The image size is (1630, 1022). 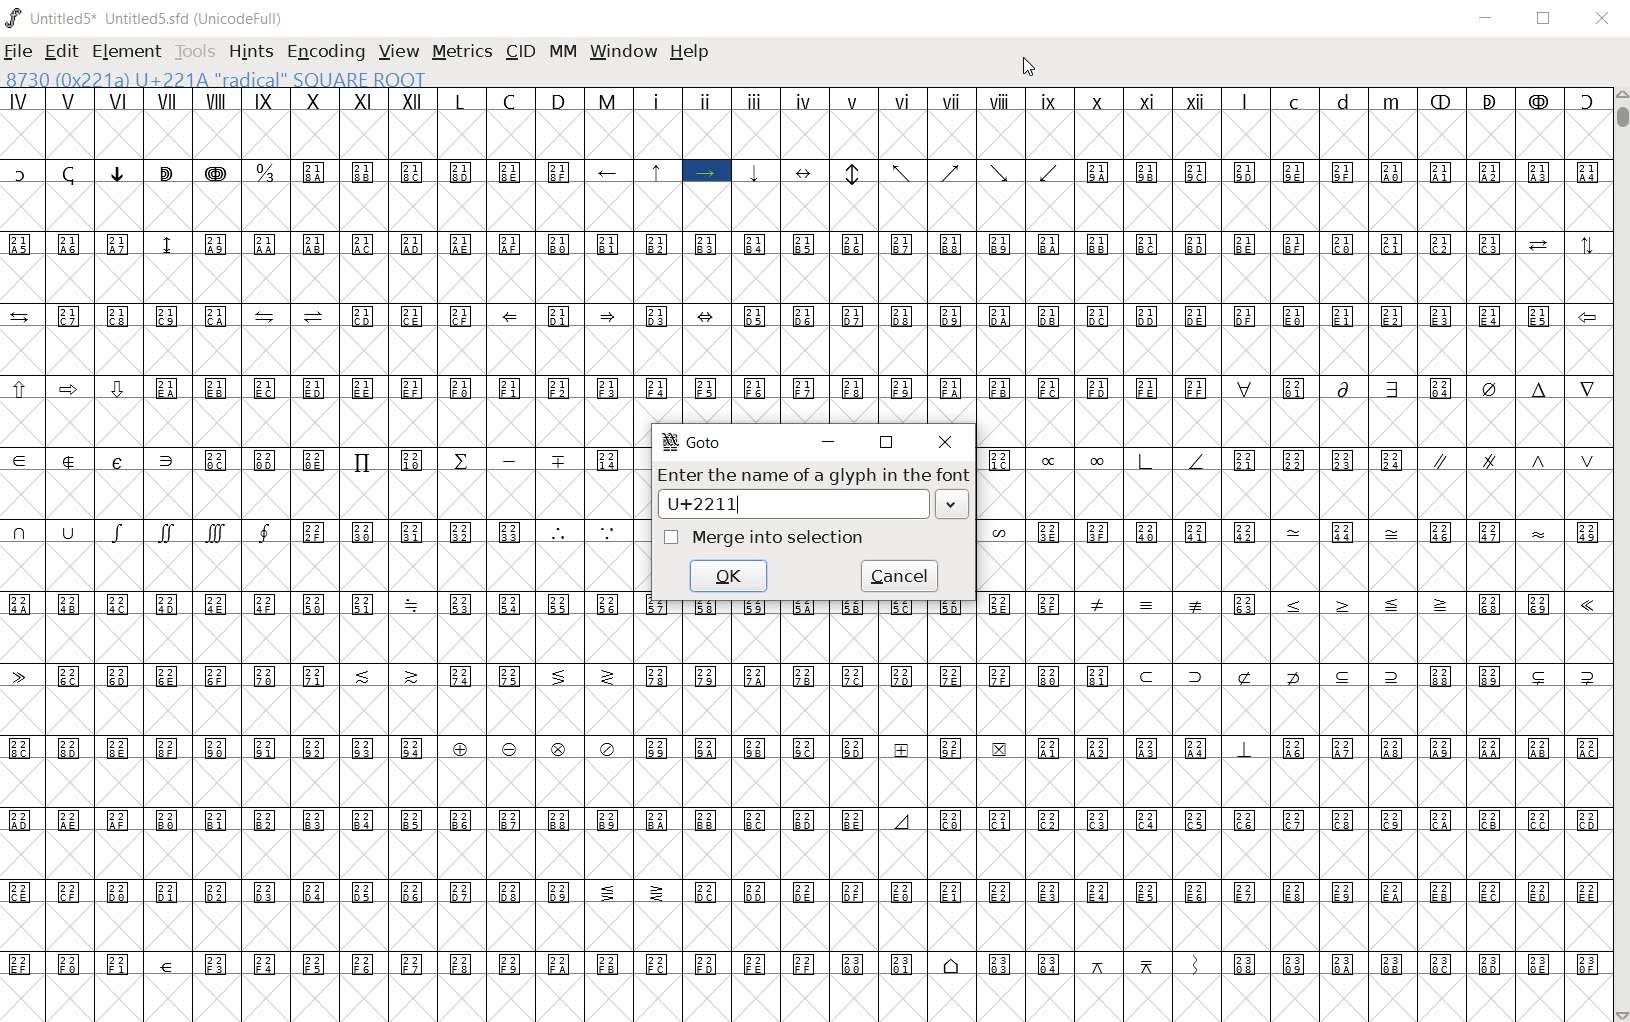 What do you see at coordinates (250, 52) in the screenshot?
I see `HINTS` at bounding box center [250, 52].